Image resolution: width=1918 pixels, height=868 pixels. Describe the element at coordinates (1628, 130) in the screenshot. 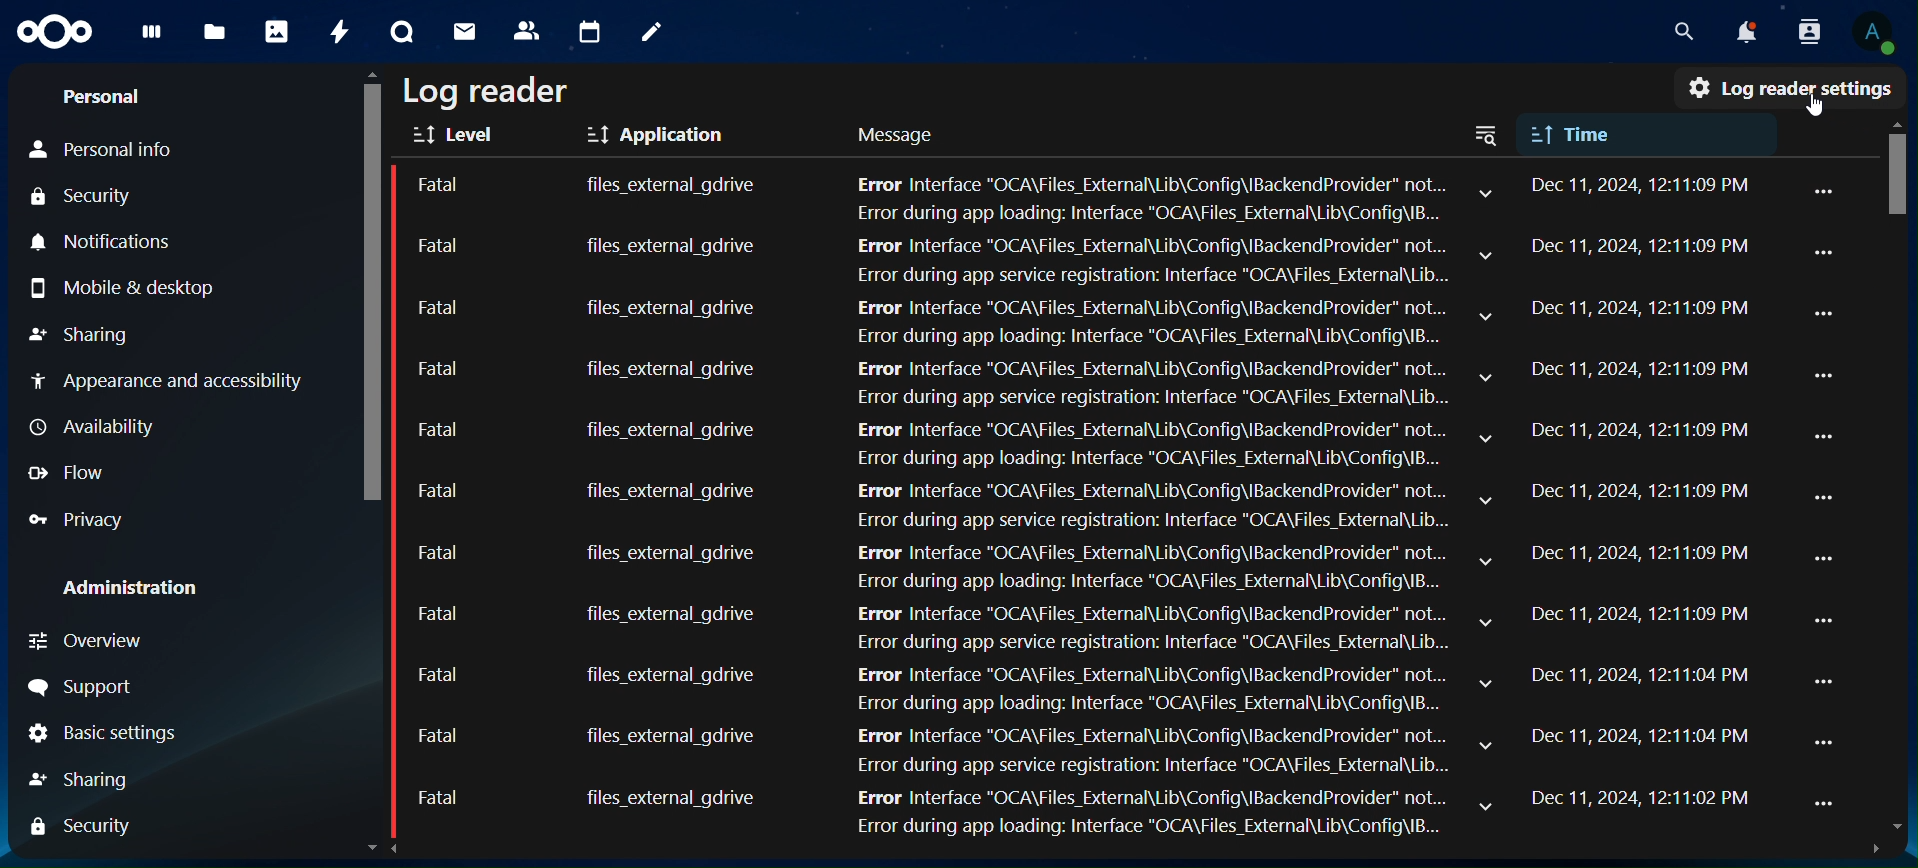

I see `time` at that location.